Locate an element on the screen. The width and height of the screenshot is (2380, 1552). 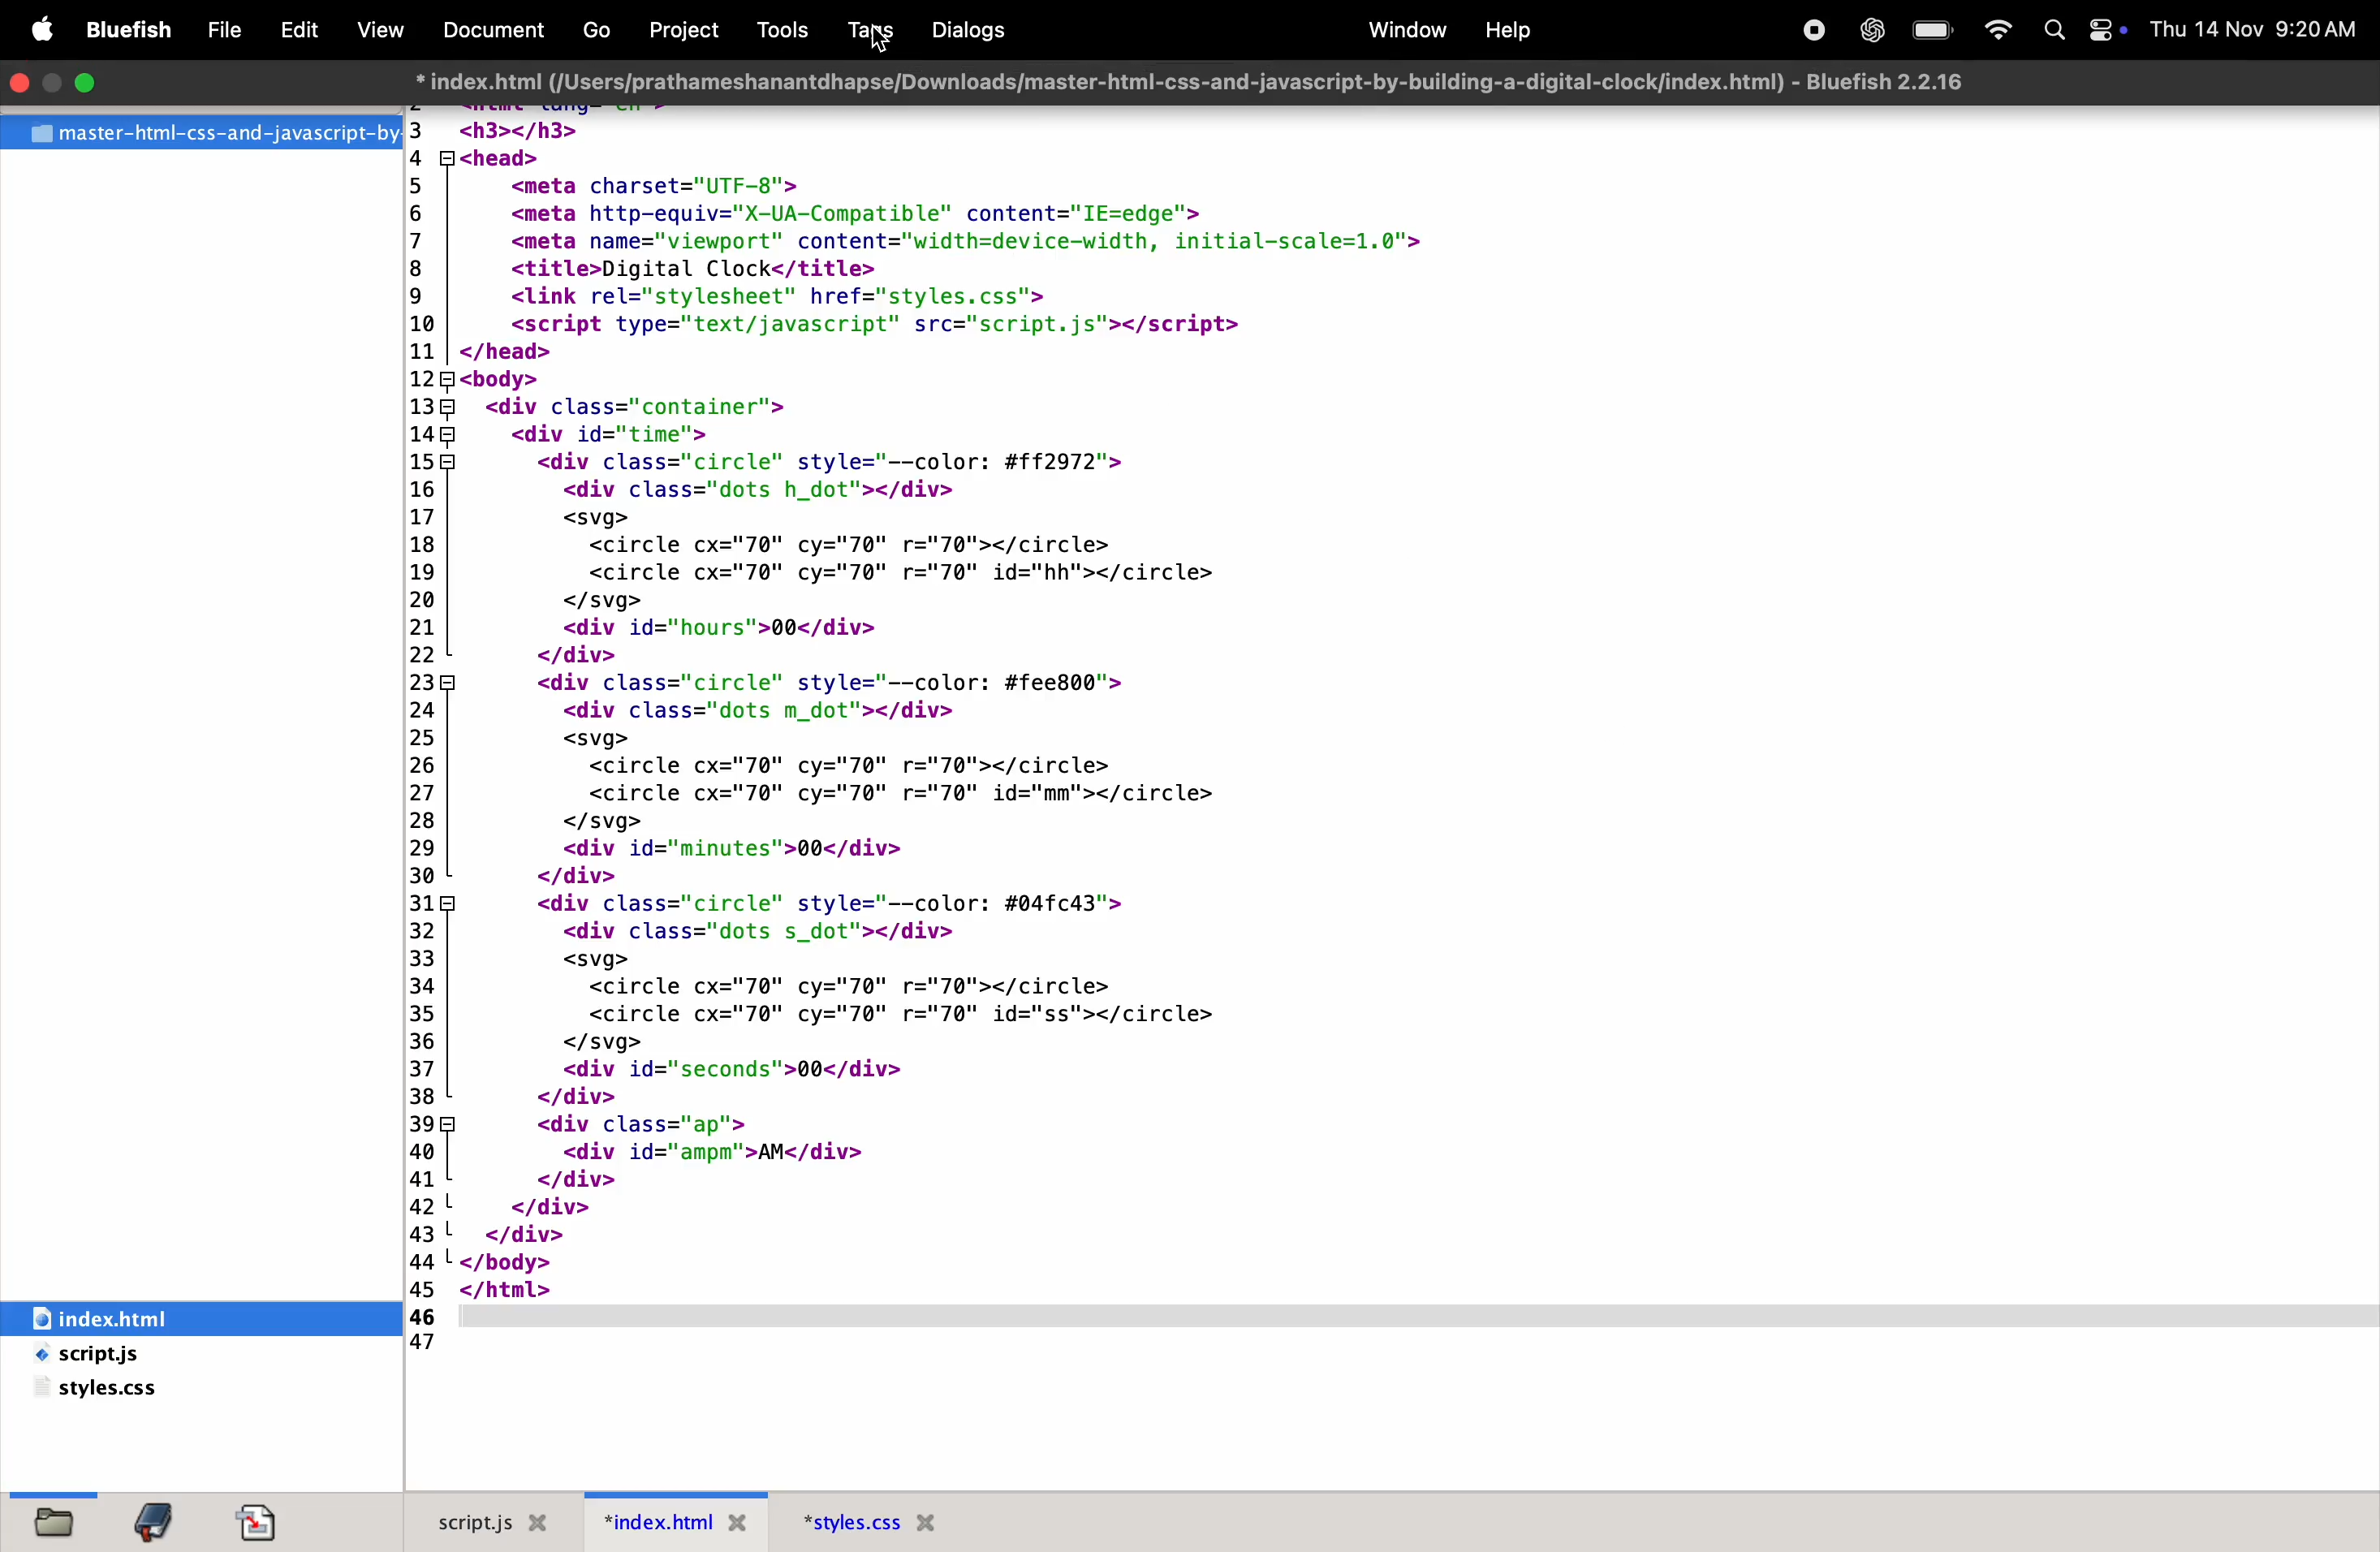
minimize is located at coordinates (93, 83).